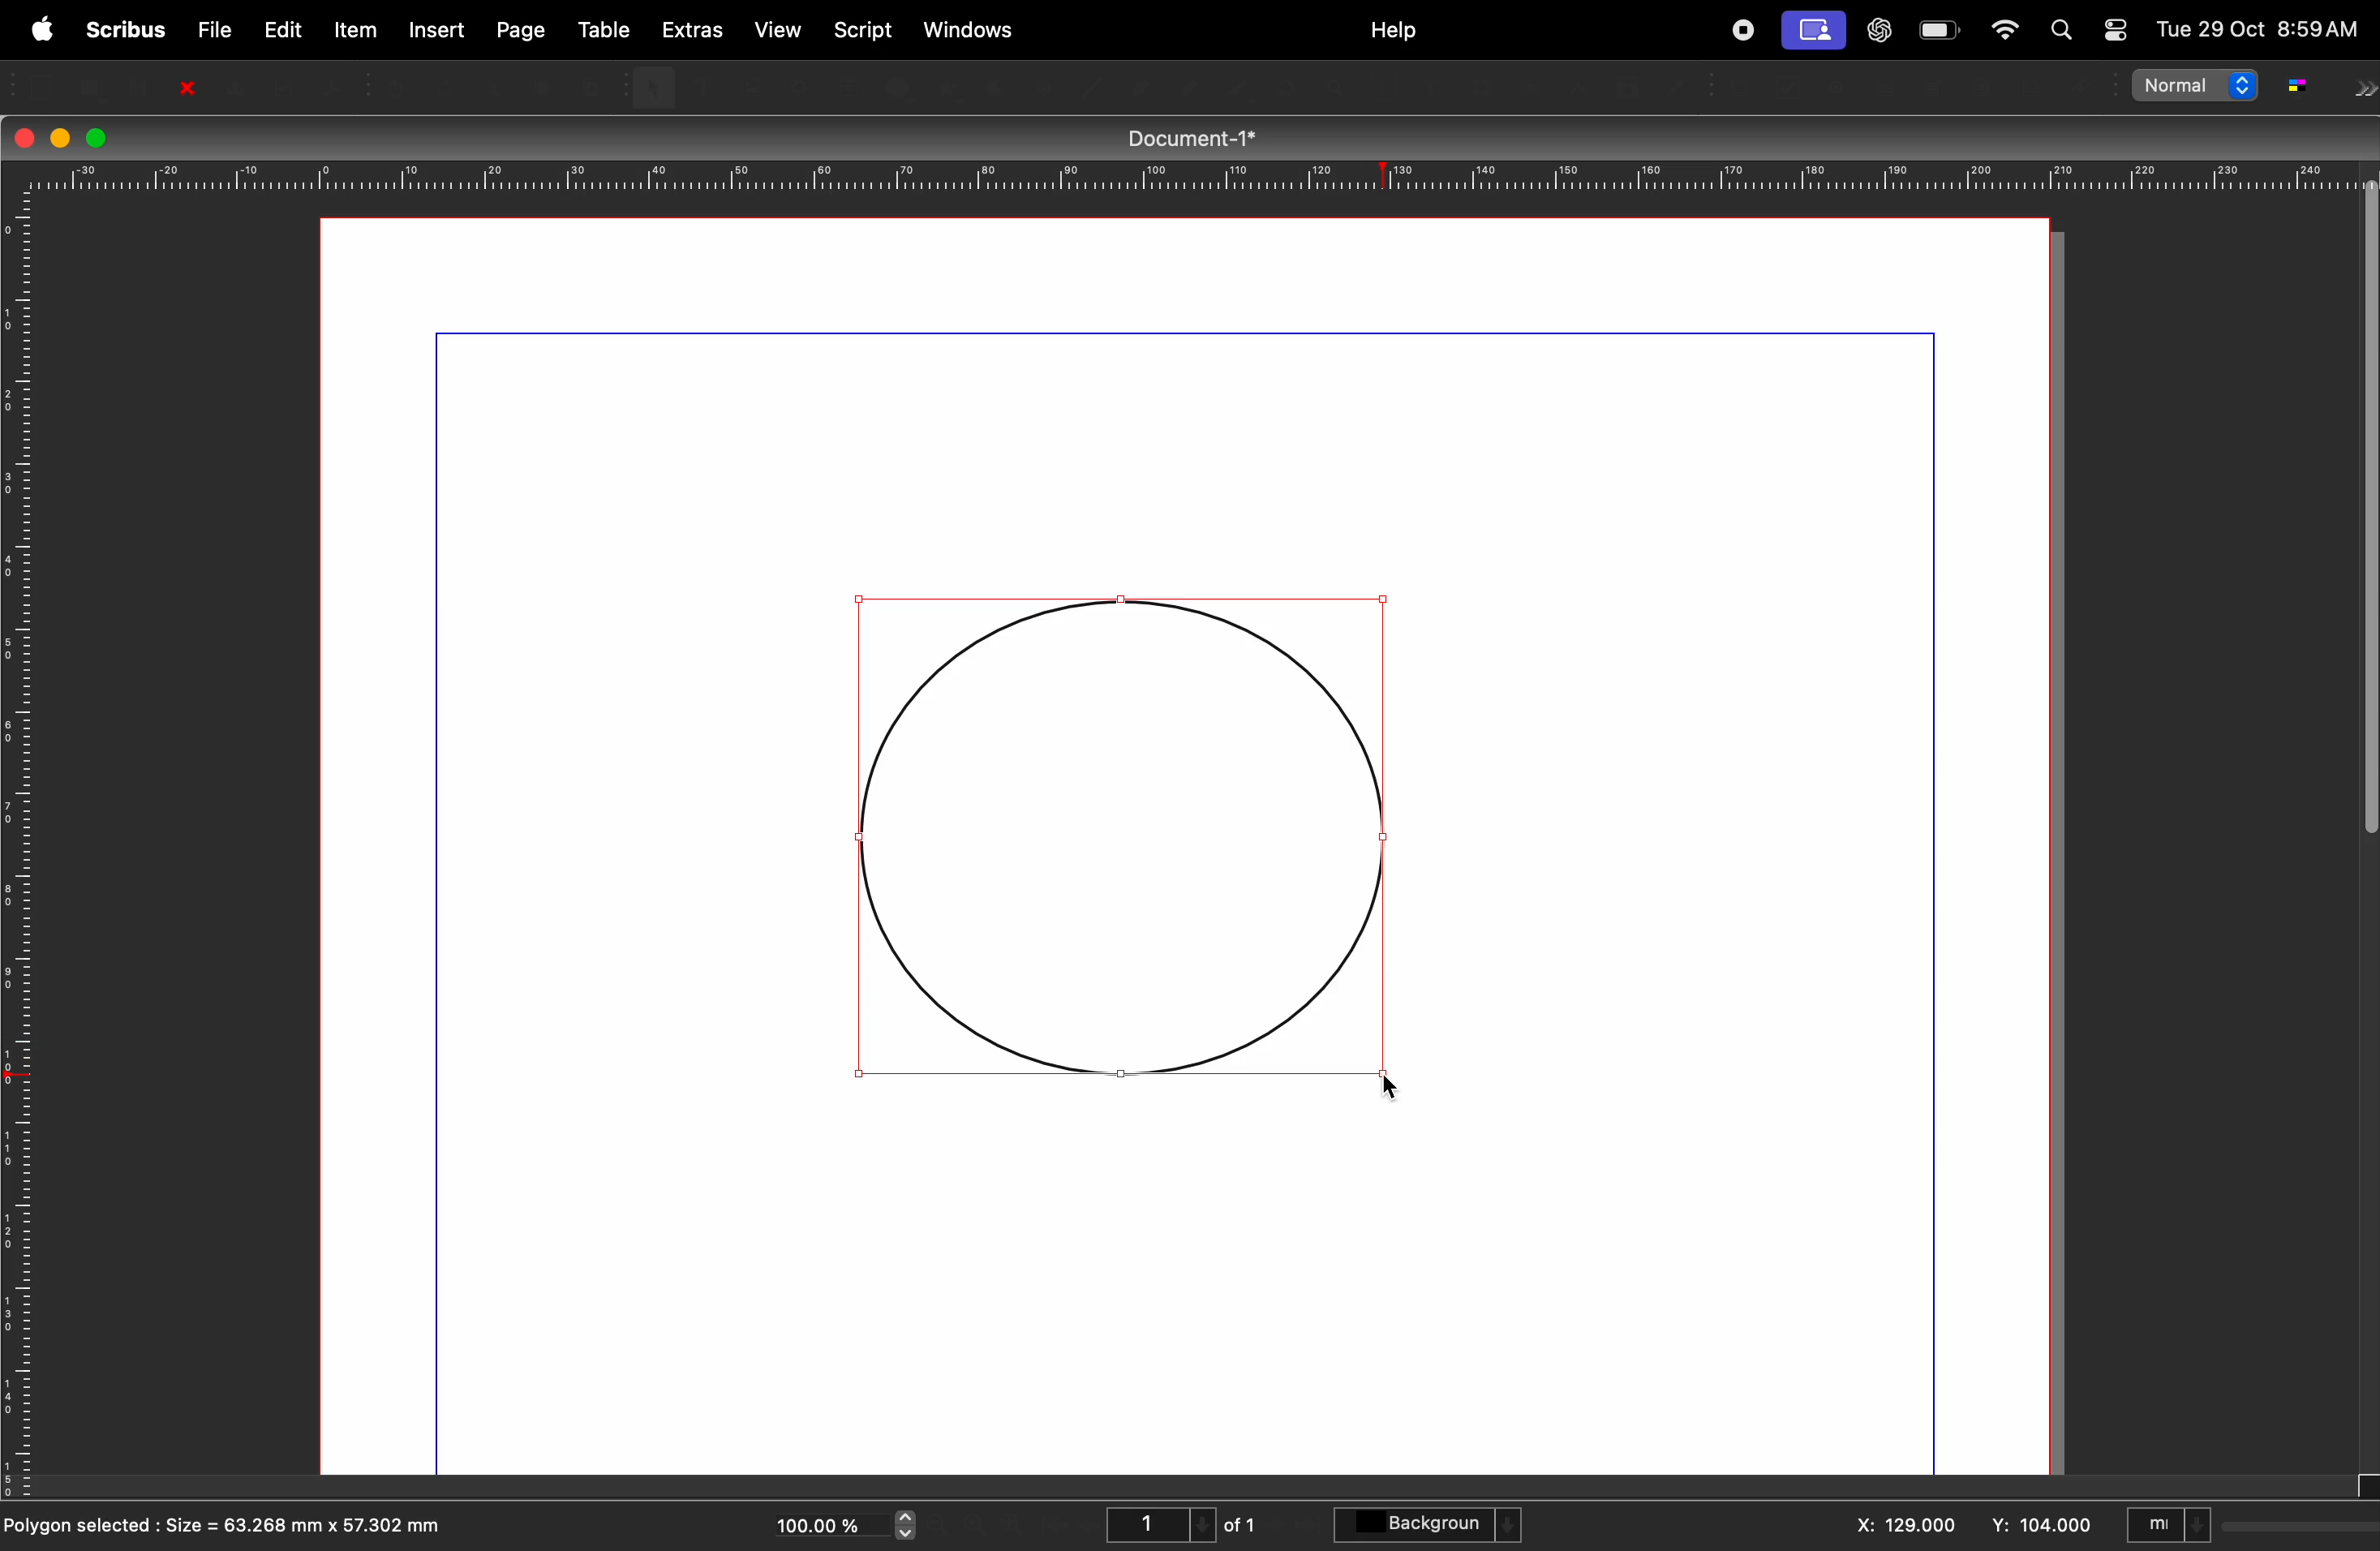  What do you see at coordinates (1817, 31) in the screenshot?
I see `cast` at bounding box center [1817, 31].